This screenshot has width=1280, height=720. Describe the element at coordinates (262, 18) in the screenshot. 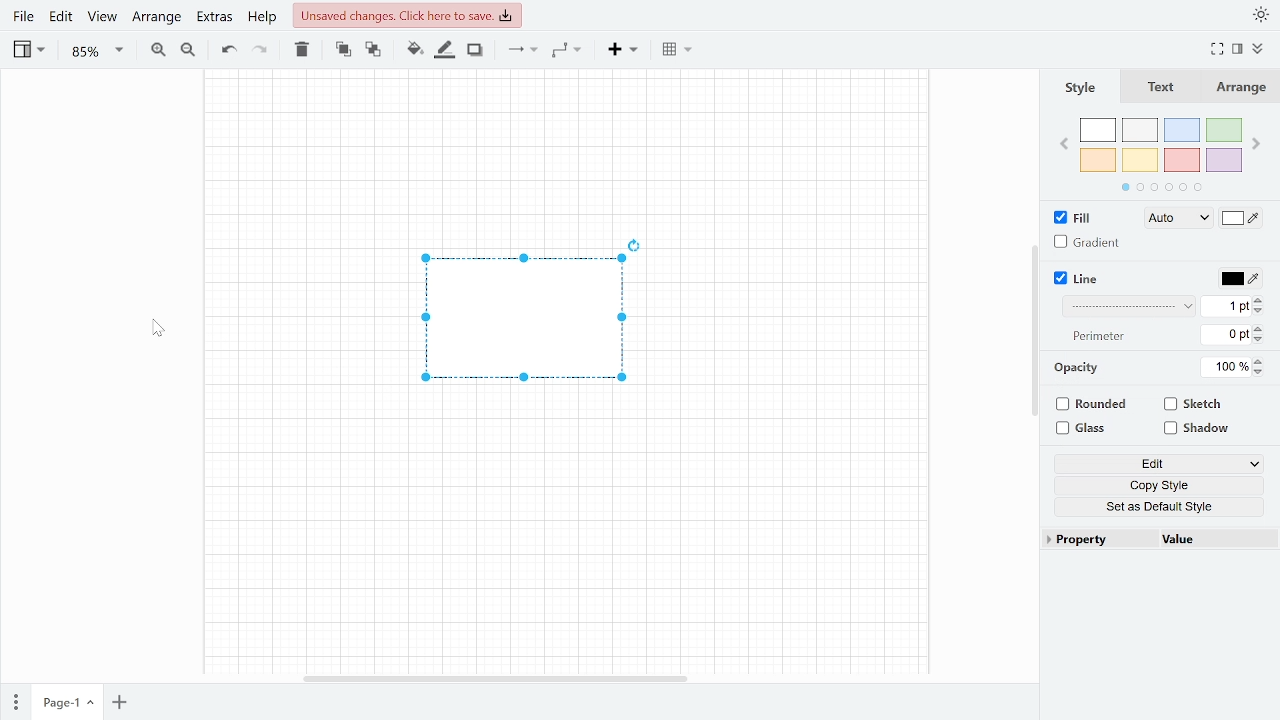

I see `Help` at that location.